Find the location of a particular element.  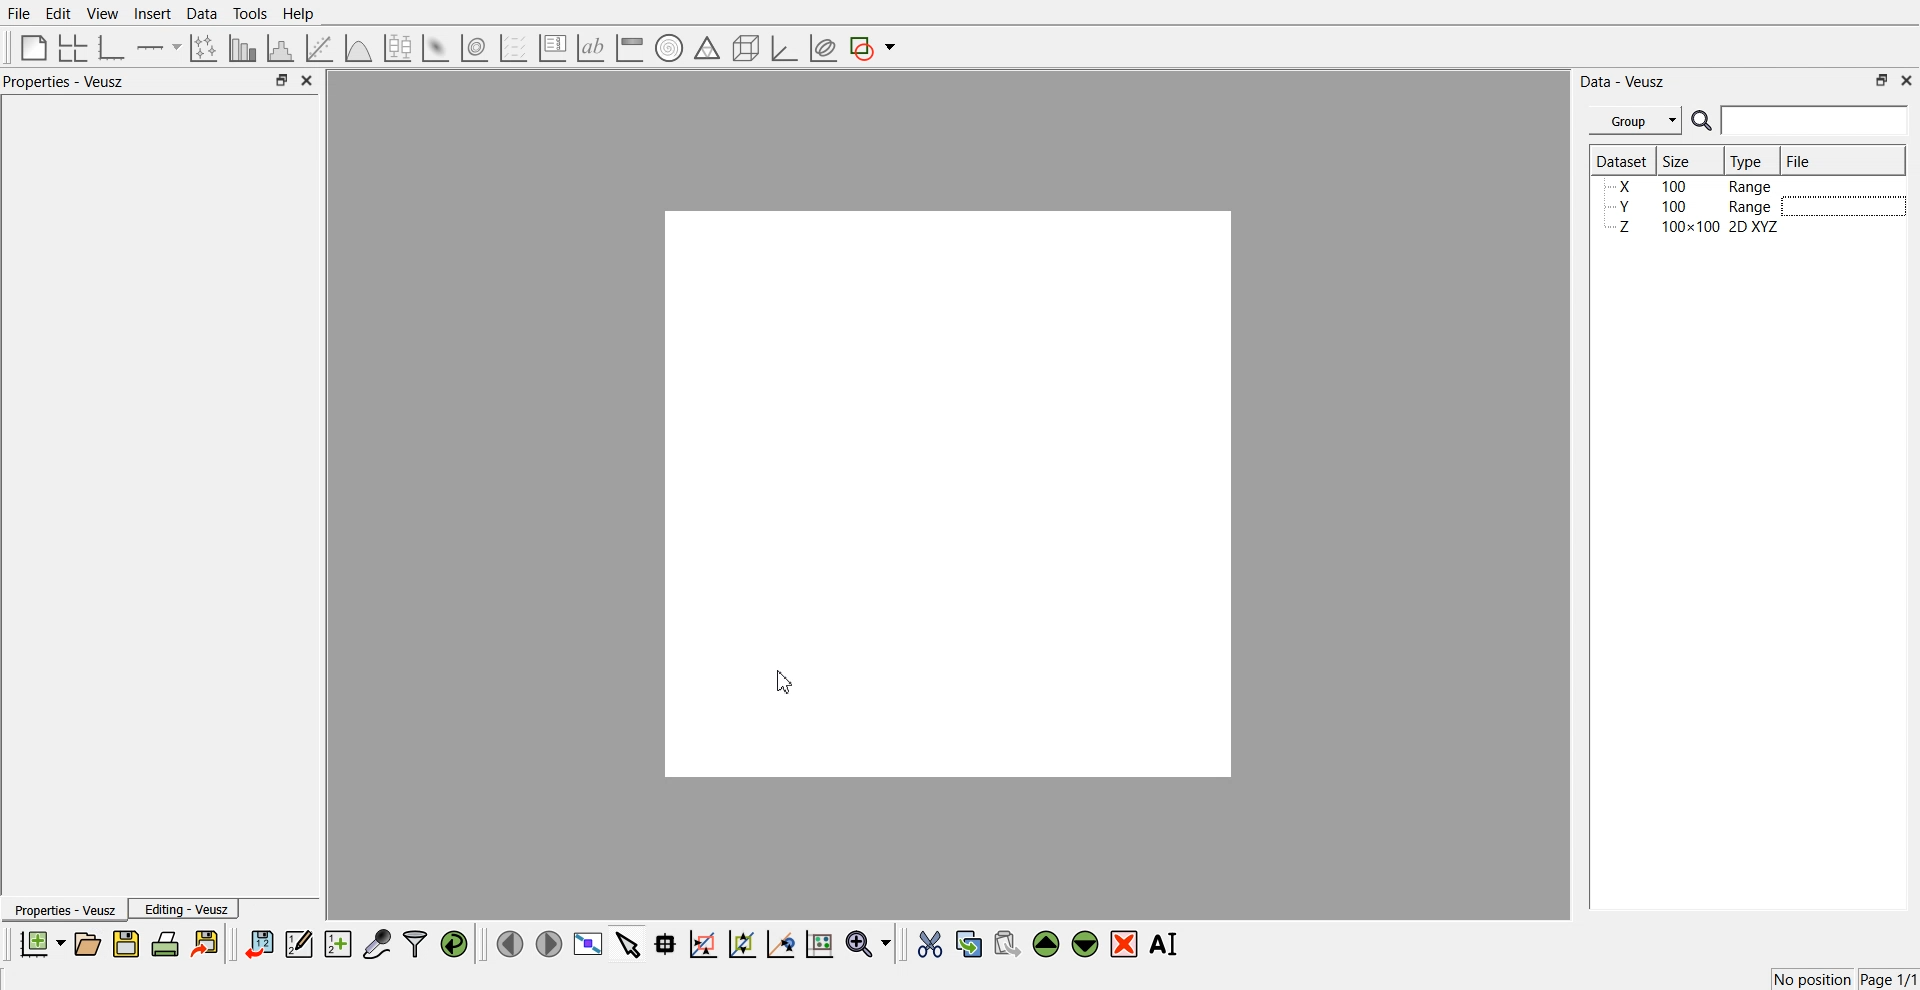

Add shape to the plot is located at coordinates (872, 48).